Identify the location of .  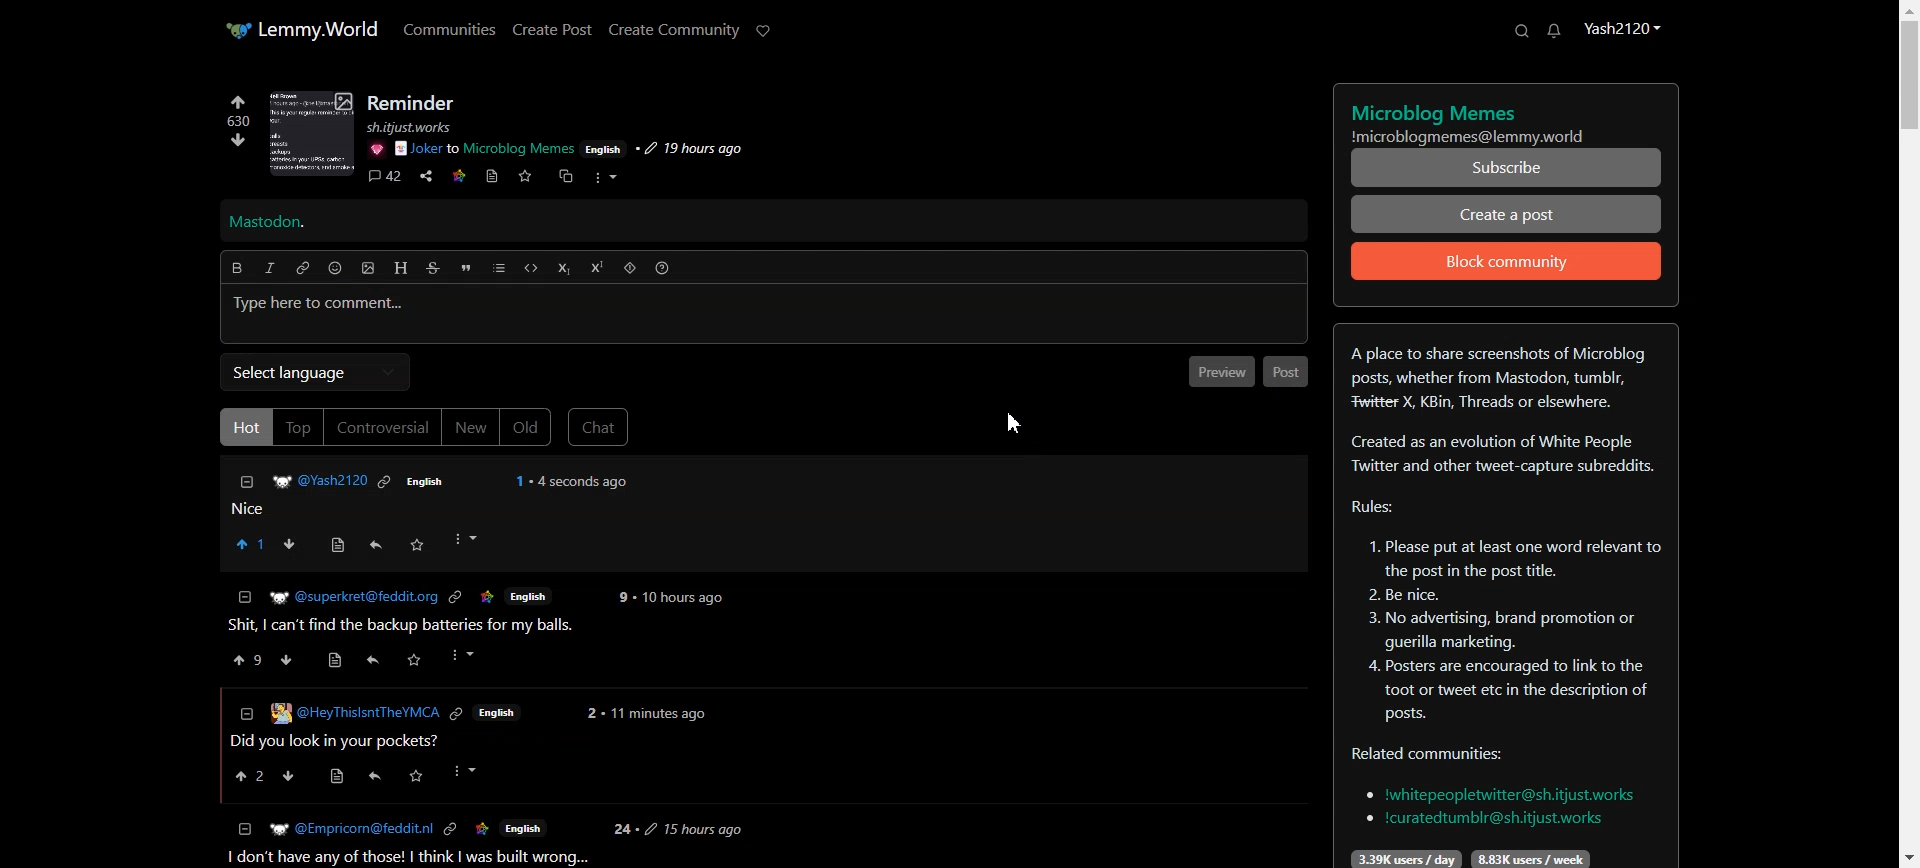
(422, 776).